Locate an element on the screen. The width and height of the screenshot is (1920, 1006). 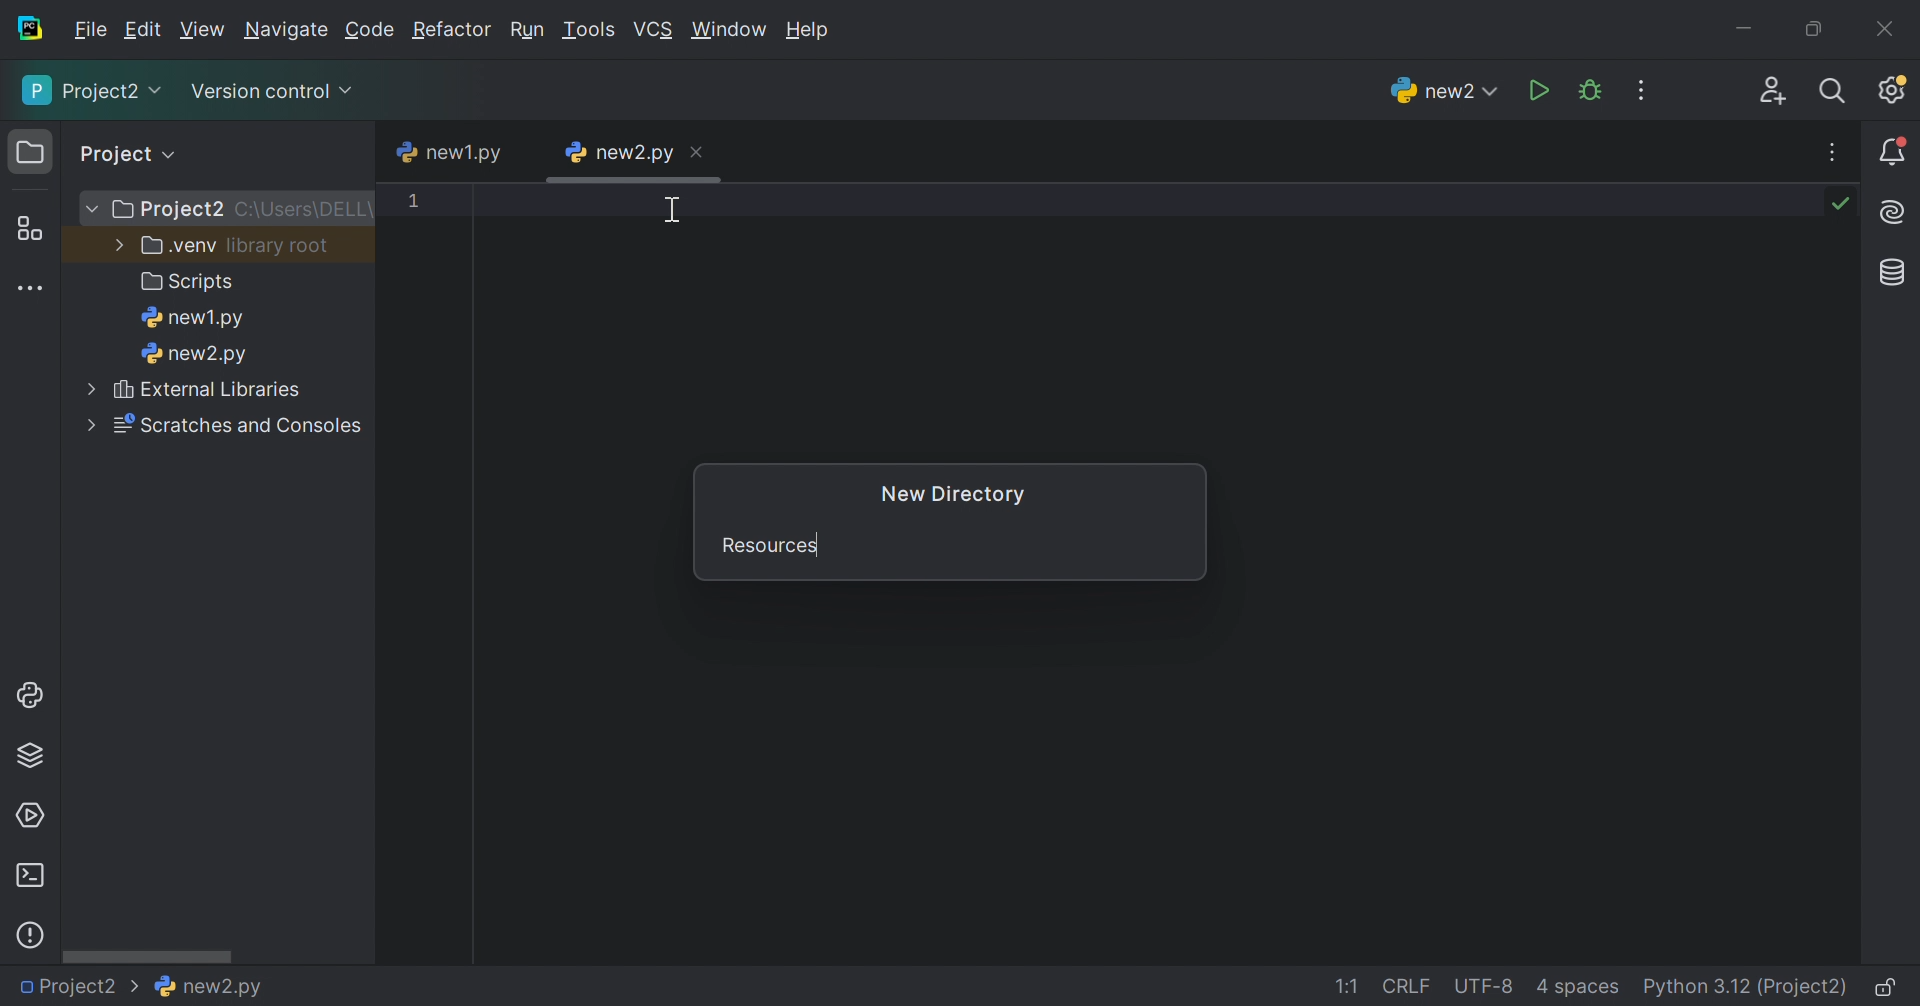
new2.py is located at coordinates (208, 985).